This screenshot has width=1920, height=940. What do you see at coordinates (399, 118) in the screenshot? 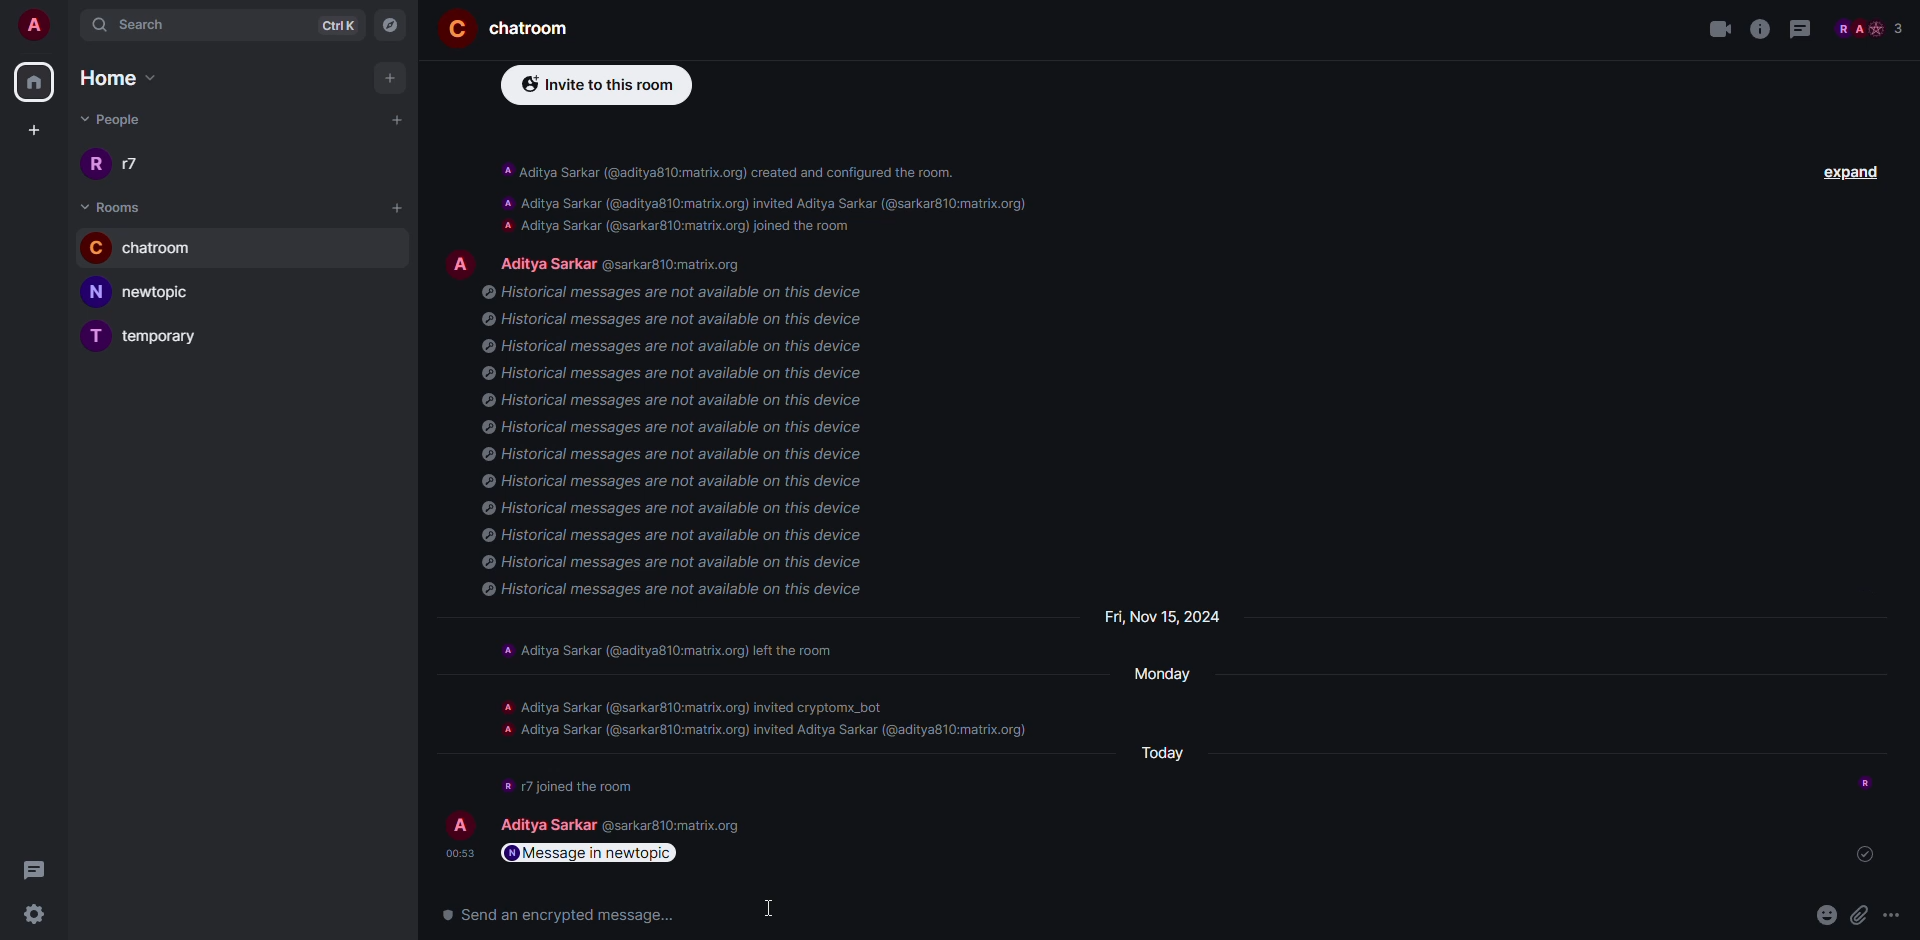
I see `add` at bounding box center [399, 118].